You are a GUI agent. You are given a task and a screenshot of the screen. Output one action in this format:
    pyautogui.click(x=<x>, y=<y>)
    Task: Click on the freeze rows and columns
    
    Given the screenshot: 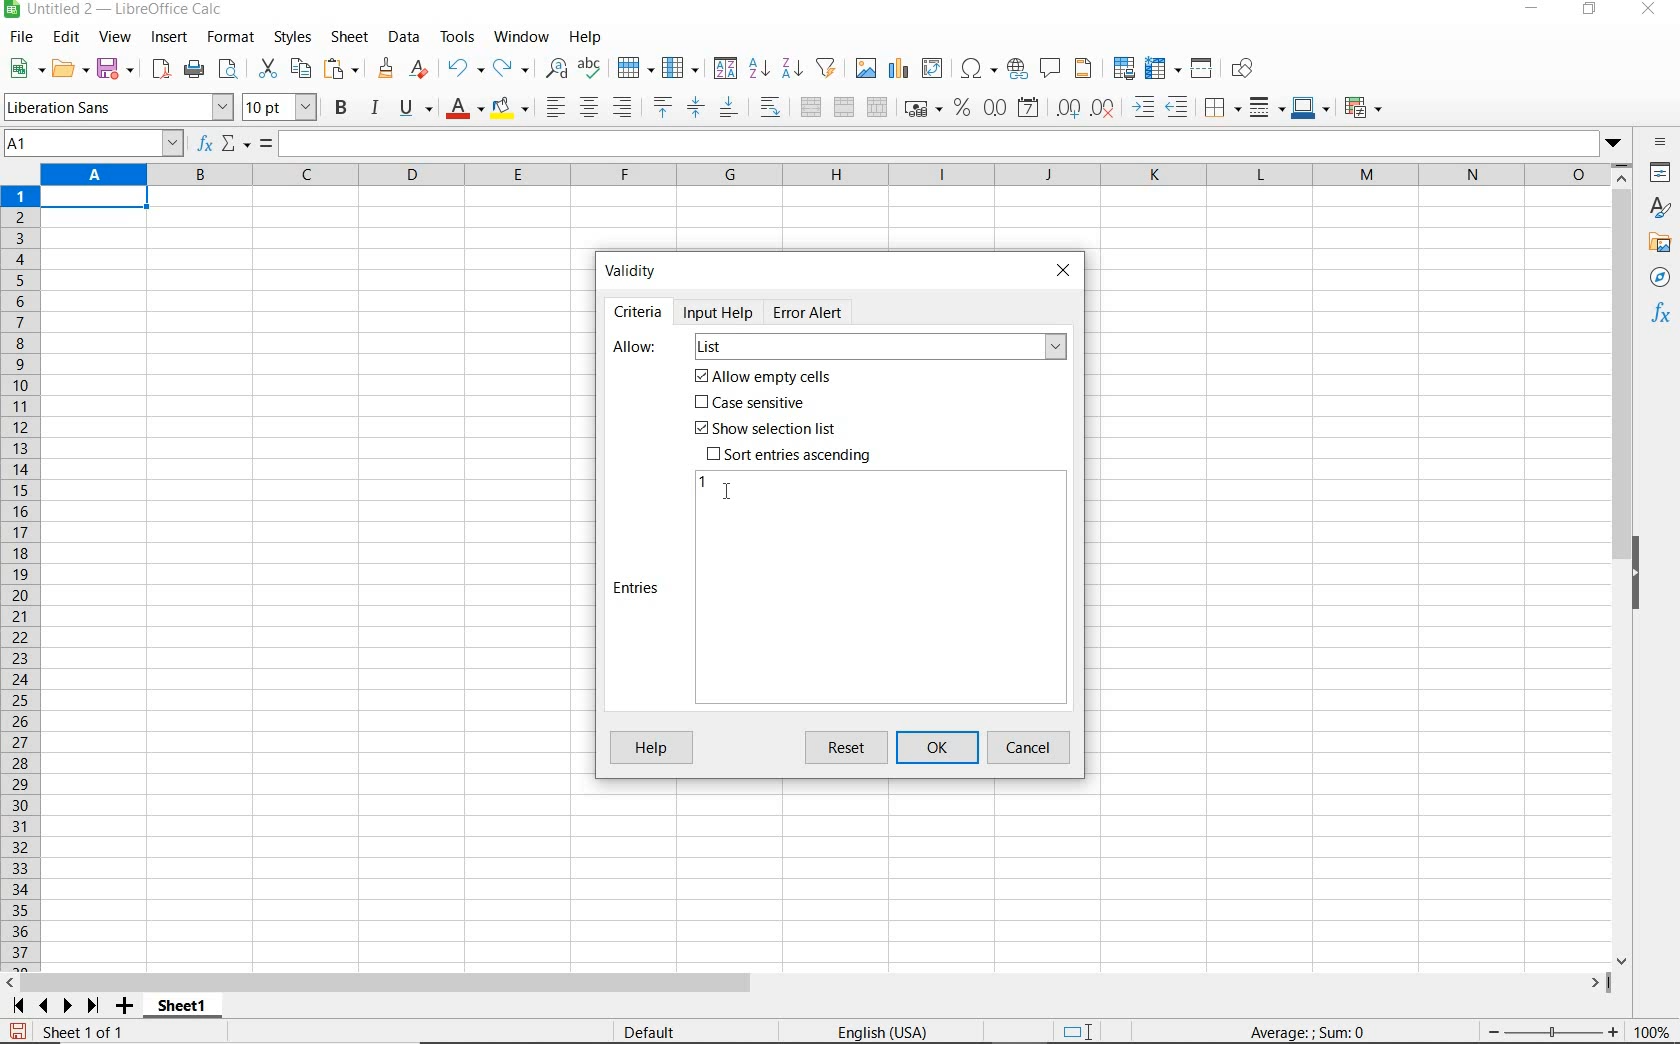 What is the action you would take?
    pyautogui.click(x=1164, y=69)
    